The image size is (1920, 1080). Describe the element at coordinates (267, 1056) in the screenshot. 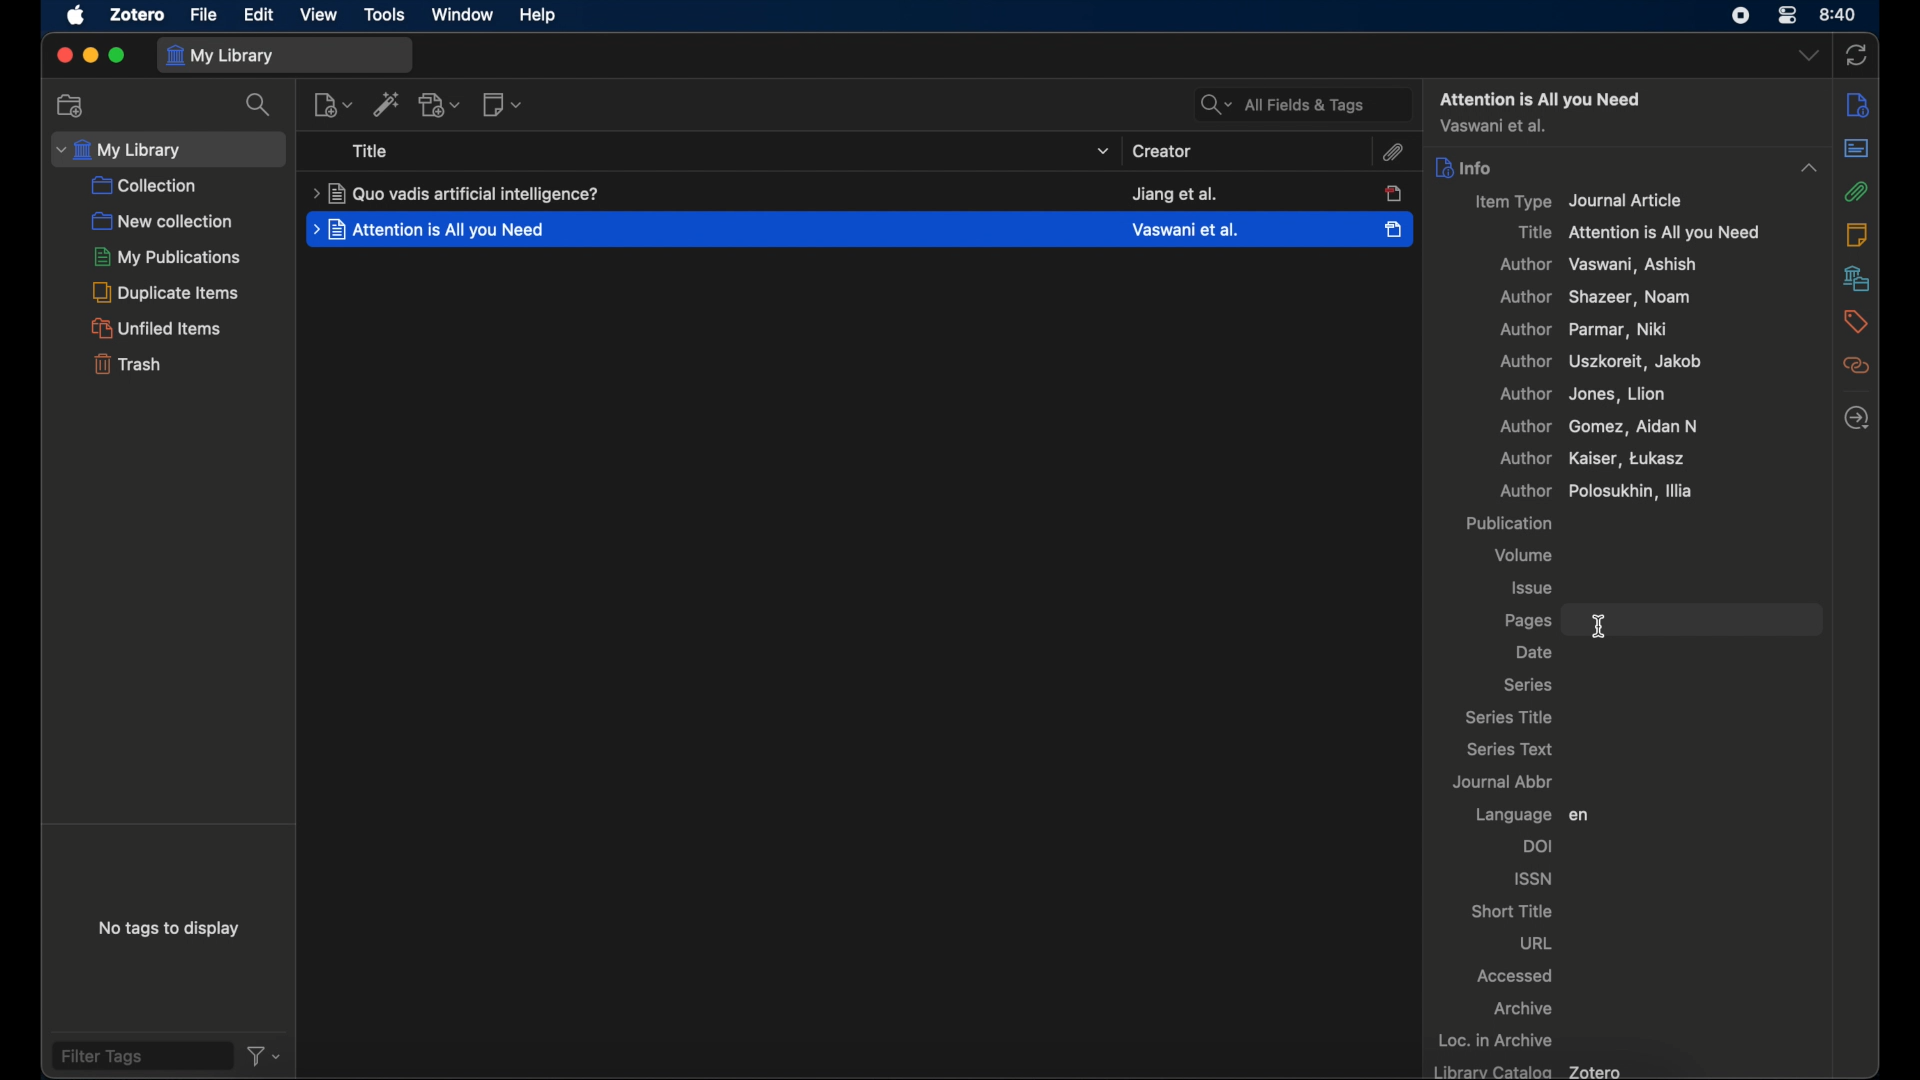

I see `filter dropdown` at that location.